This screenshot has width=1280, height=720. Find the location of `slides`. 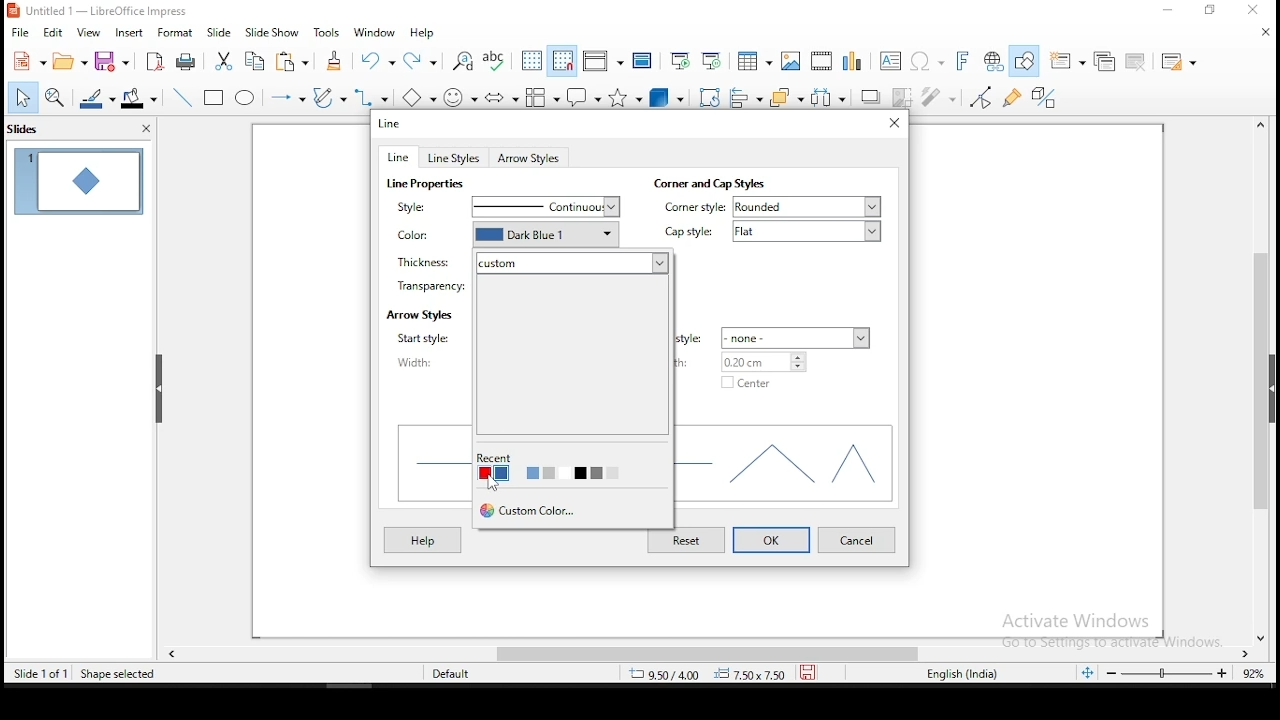

slides is located at coordinates (55, 129).